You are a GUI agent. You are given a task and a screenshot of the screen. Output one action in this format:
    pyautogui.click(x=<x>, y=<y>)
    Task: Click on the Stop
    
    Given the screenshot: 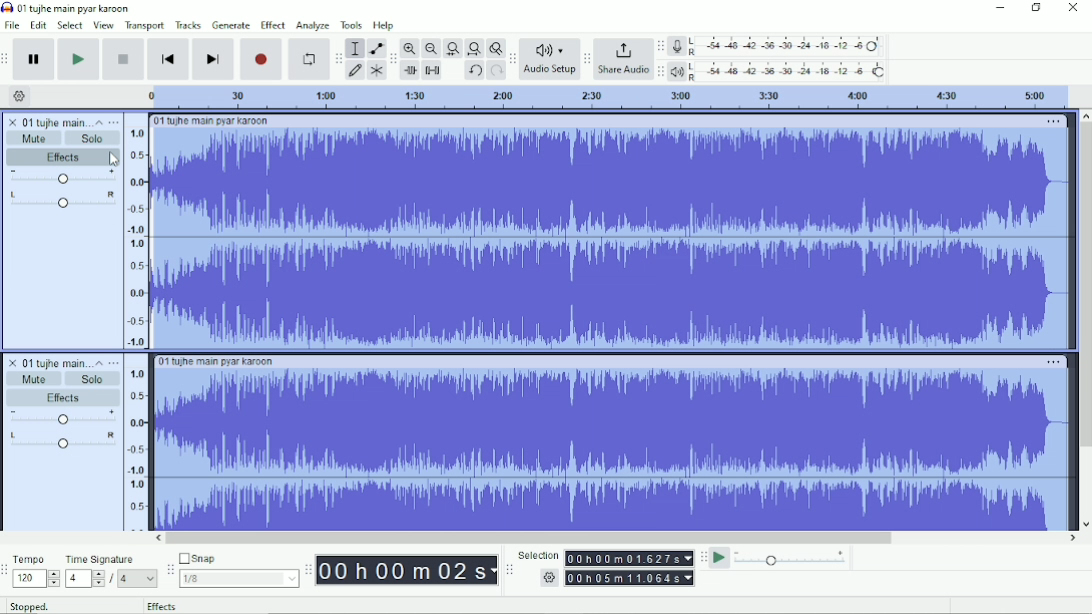 What is the action you would take?
    pyautogui.click(x=124, y=60)
    